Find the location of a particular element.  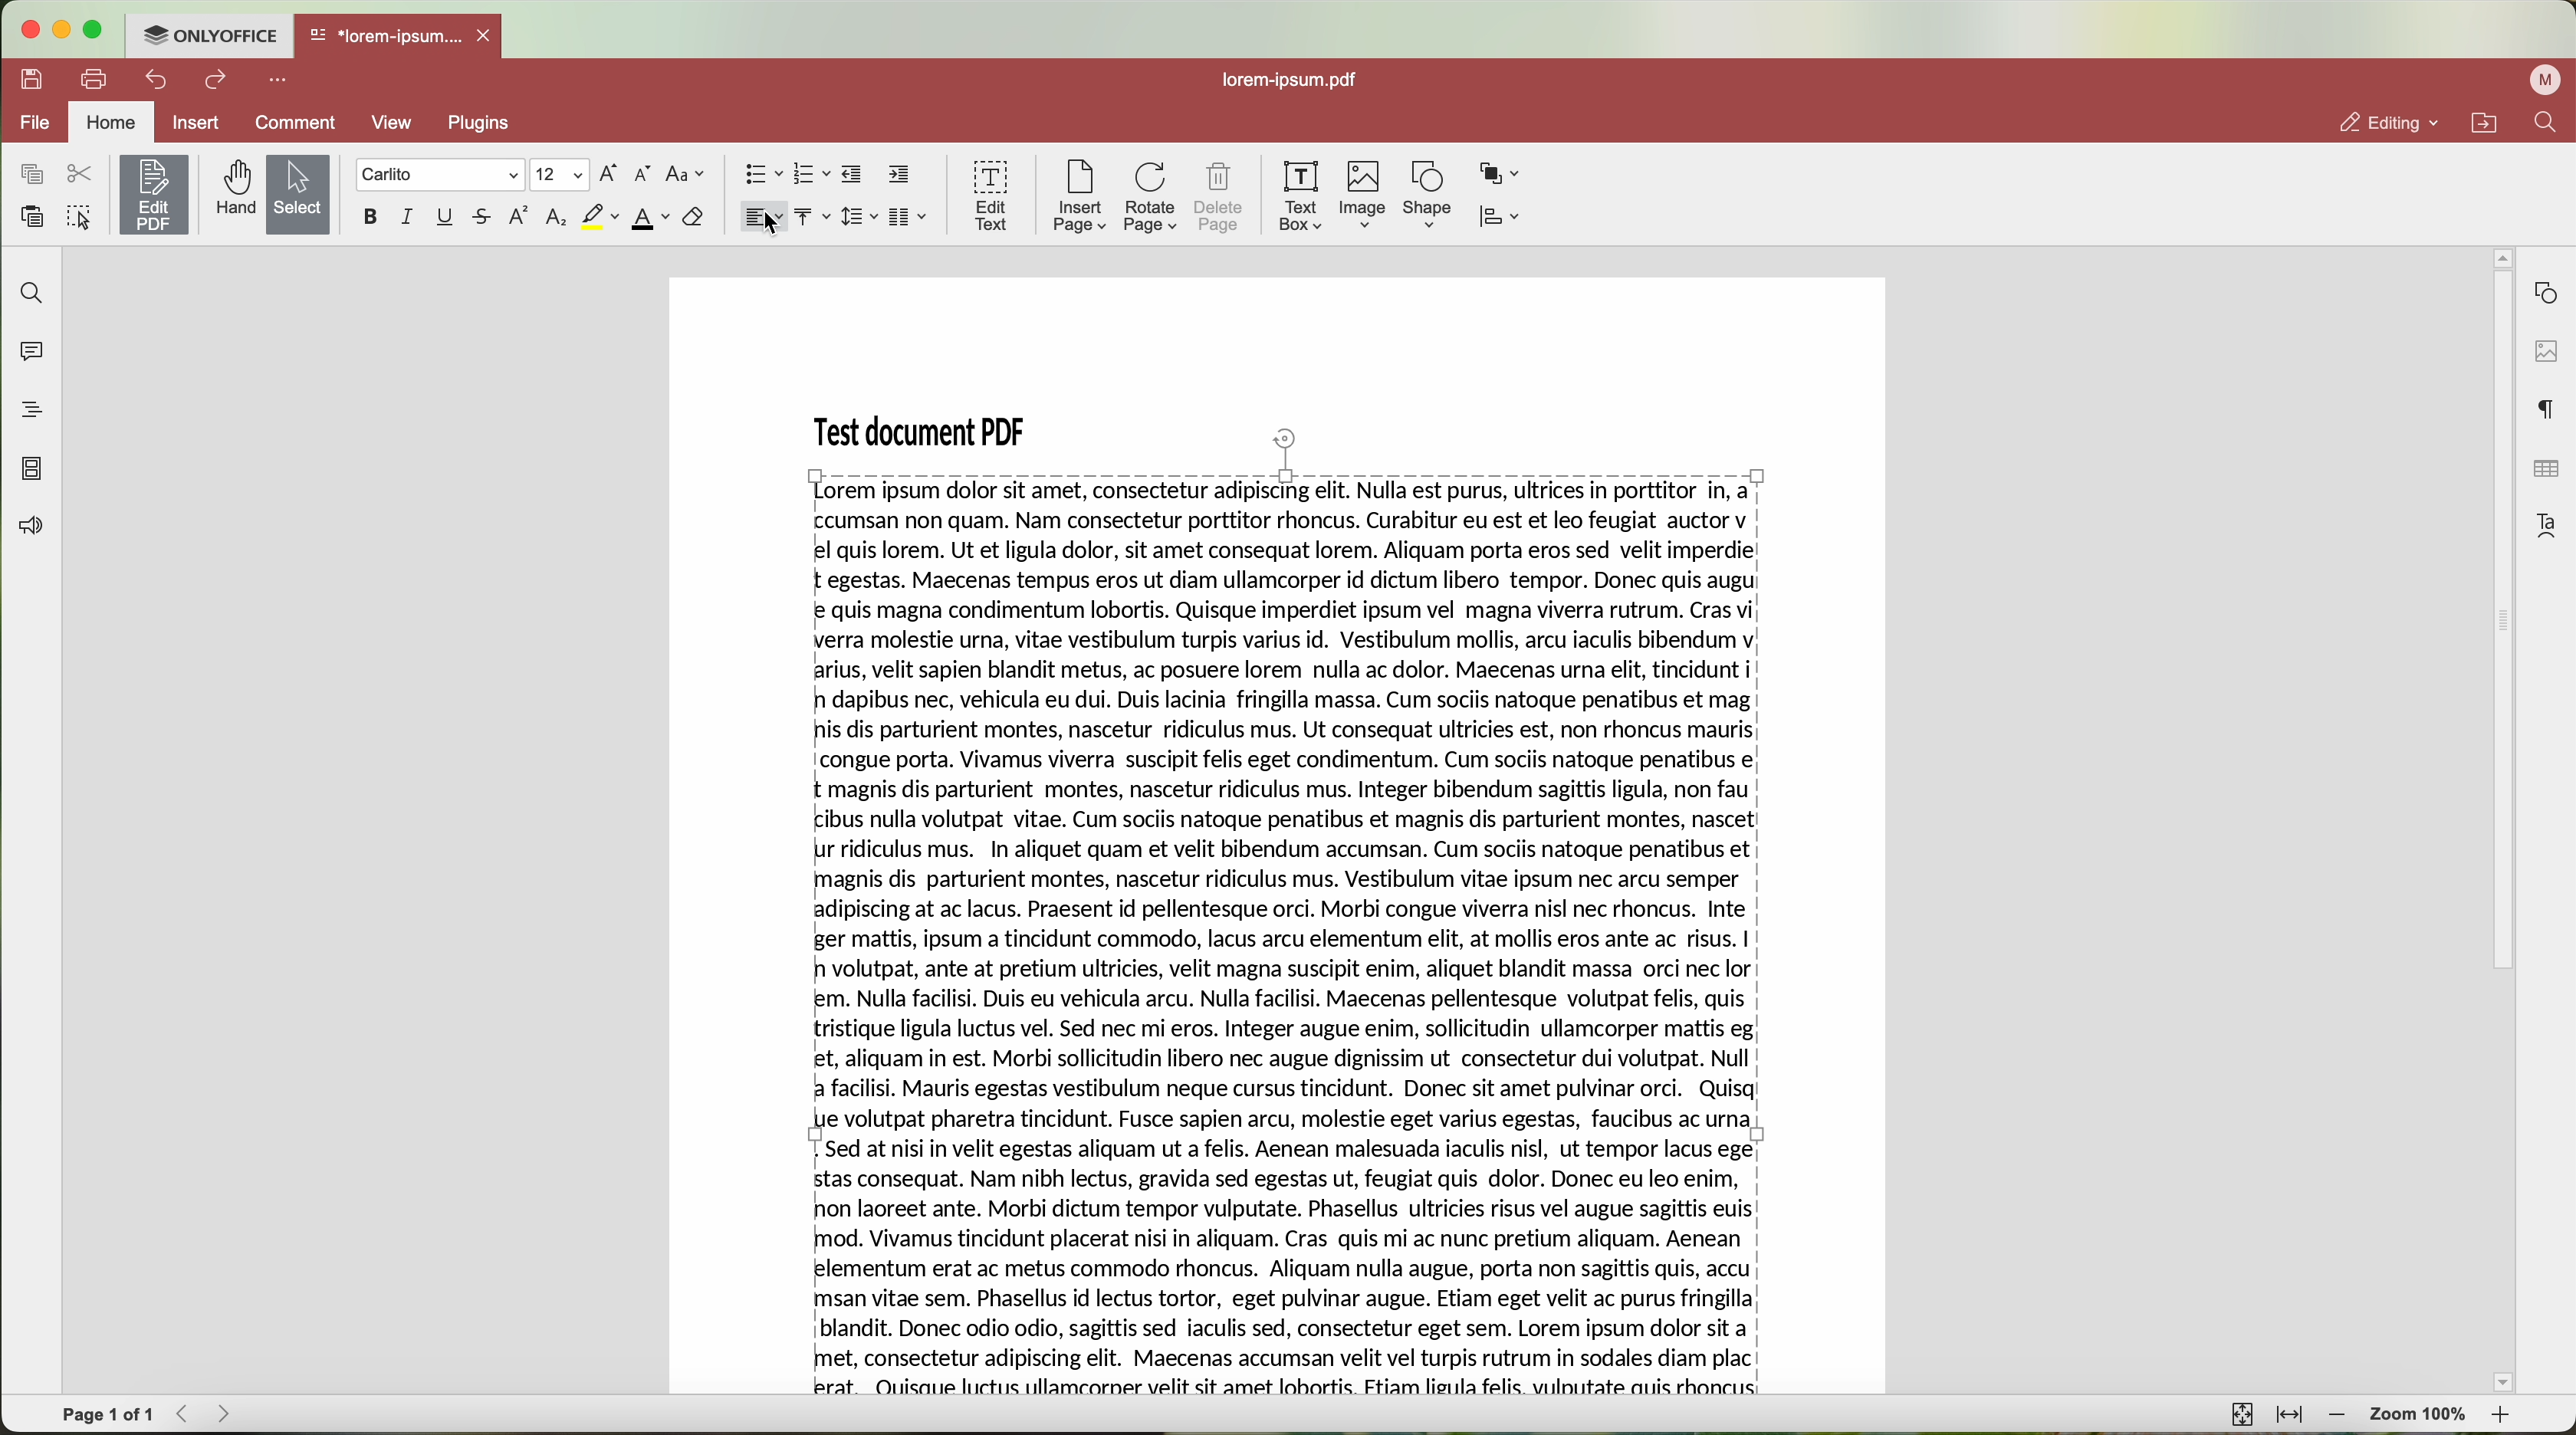

italic is located at coordinates (407, 218).